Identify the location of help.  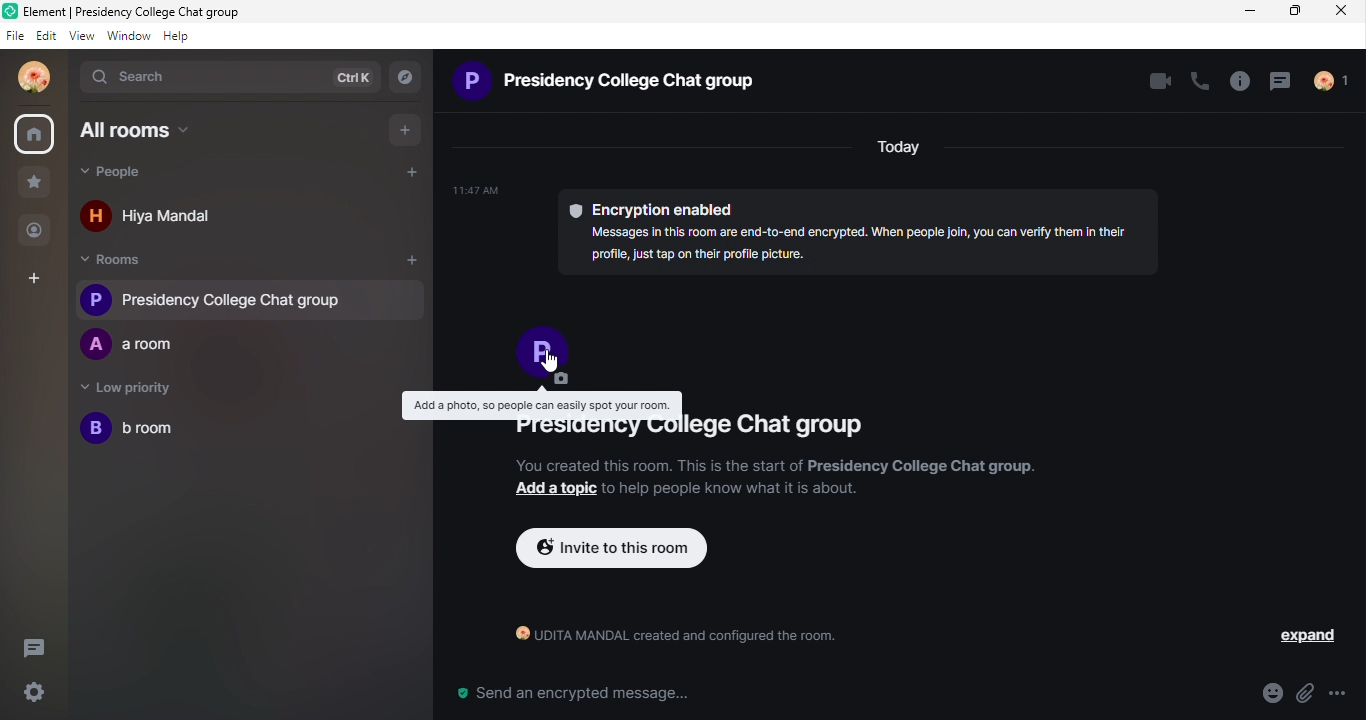
(176, 39).